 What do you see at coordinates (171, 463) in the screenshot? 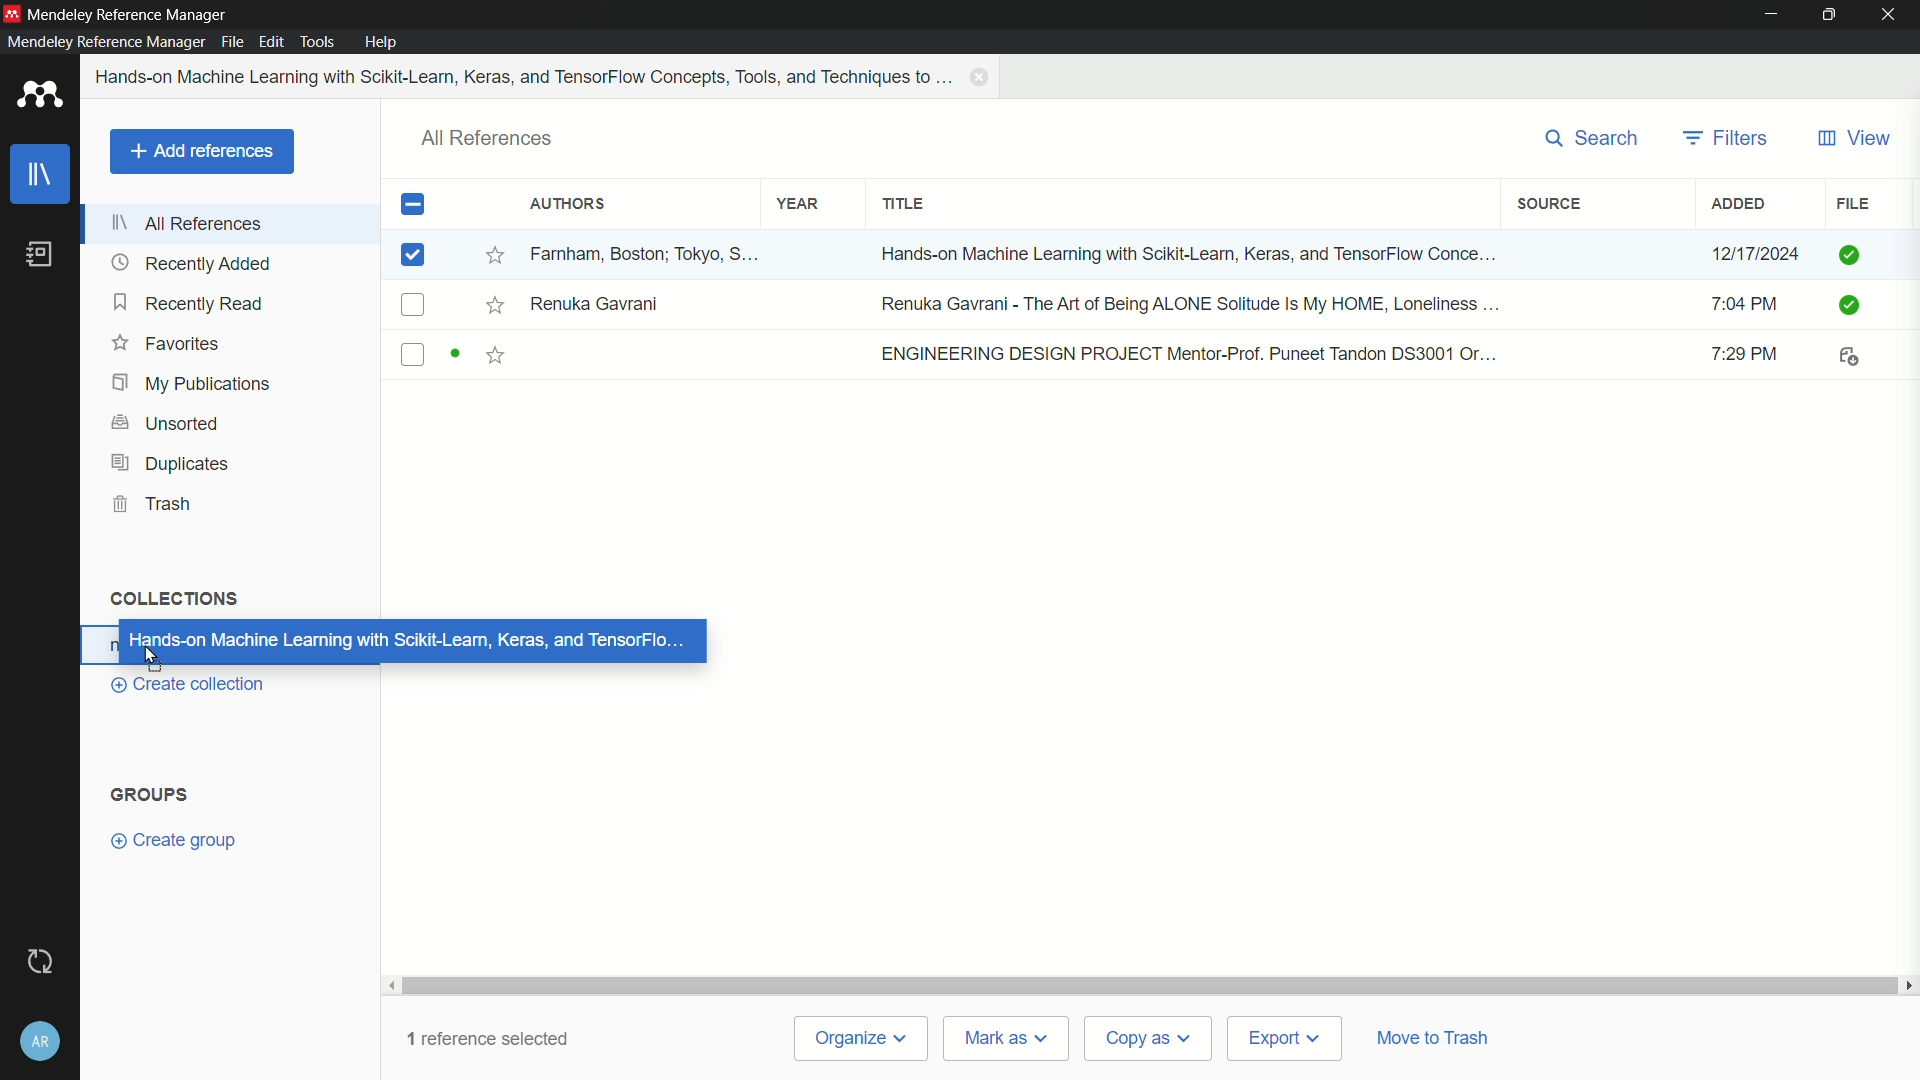
I see `duplicates` at bounding box center [171, 463].